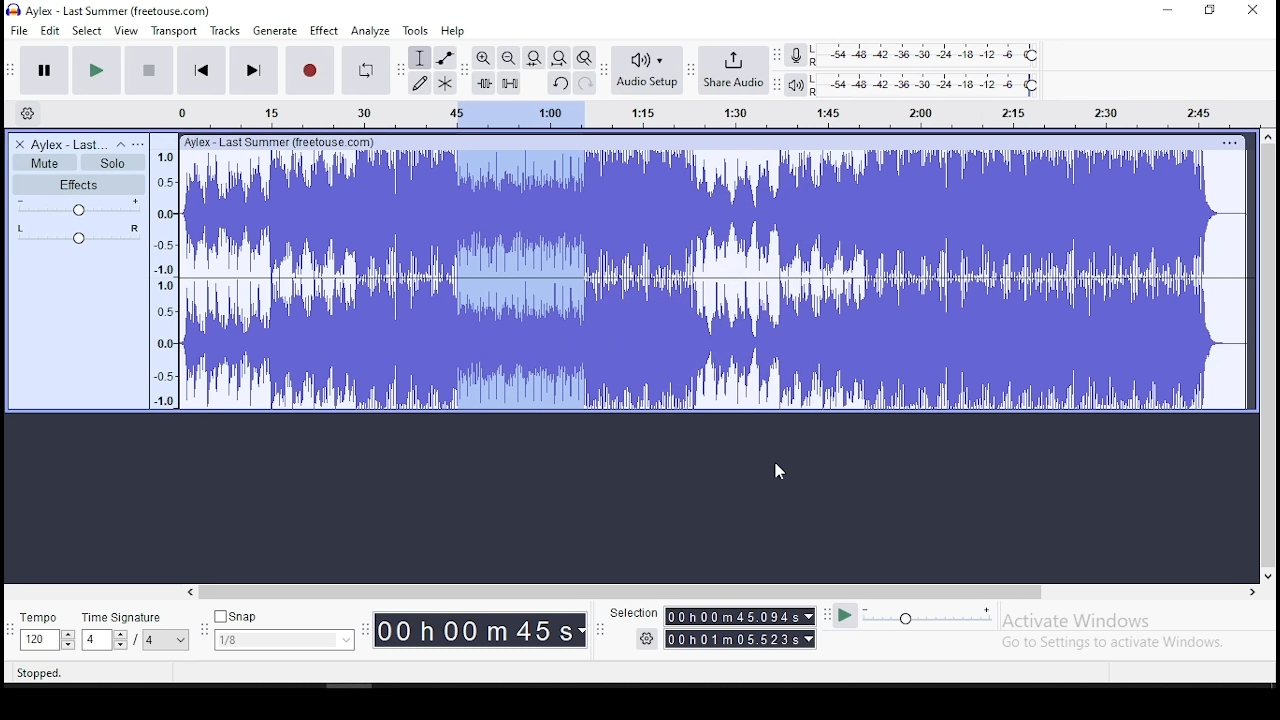 The image size is (1280, 720). I want to click on file, so click(20, 30).